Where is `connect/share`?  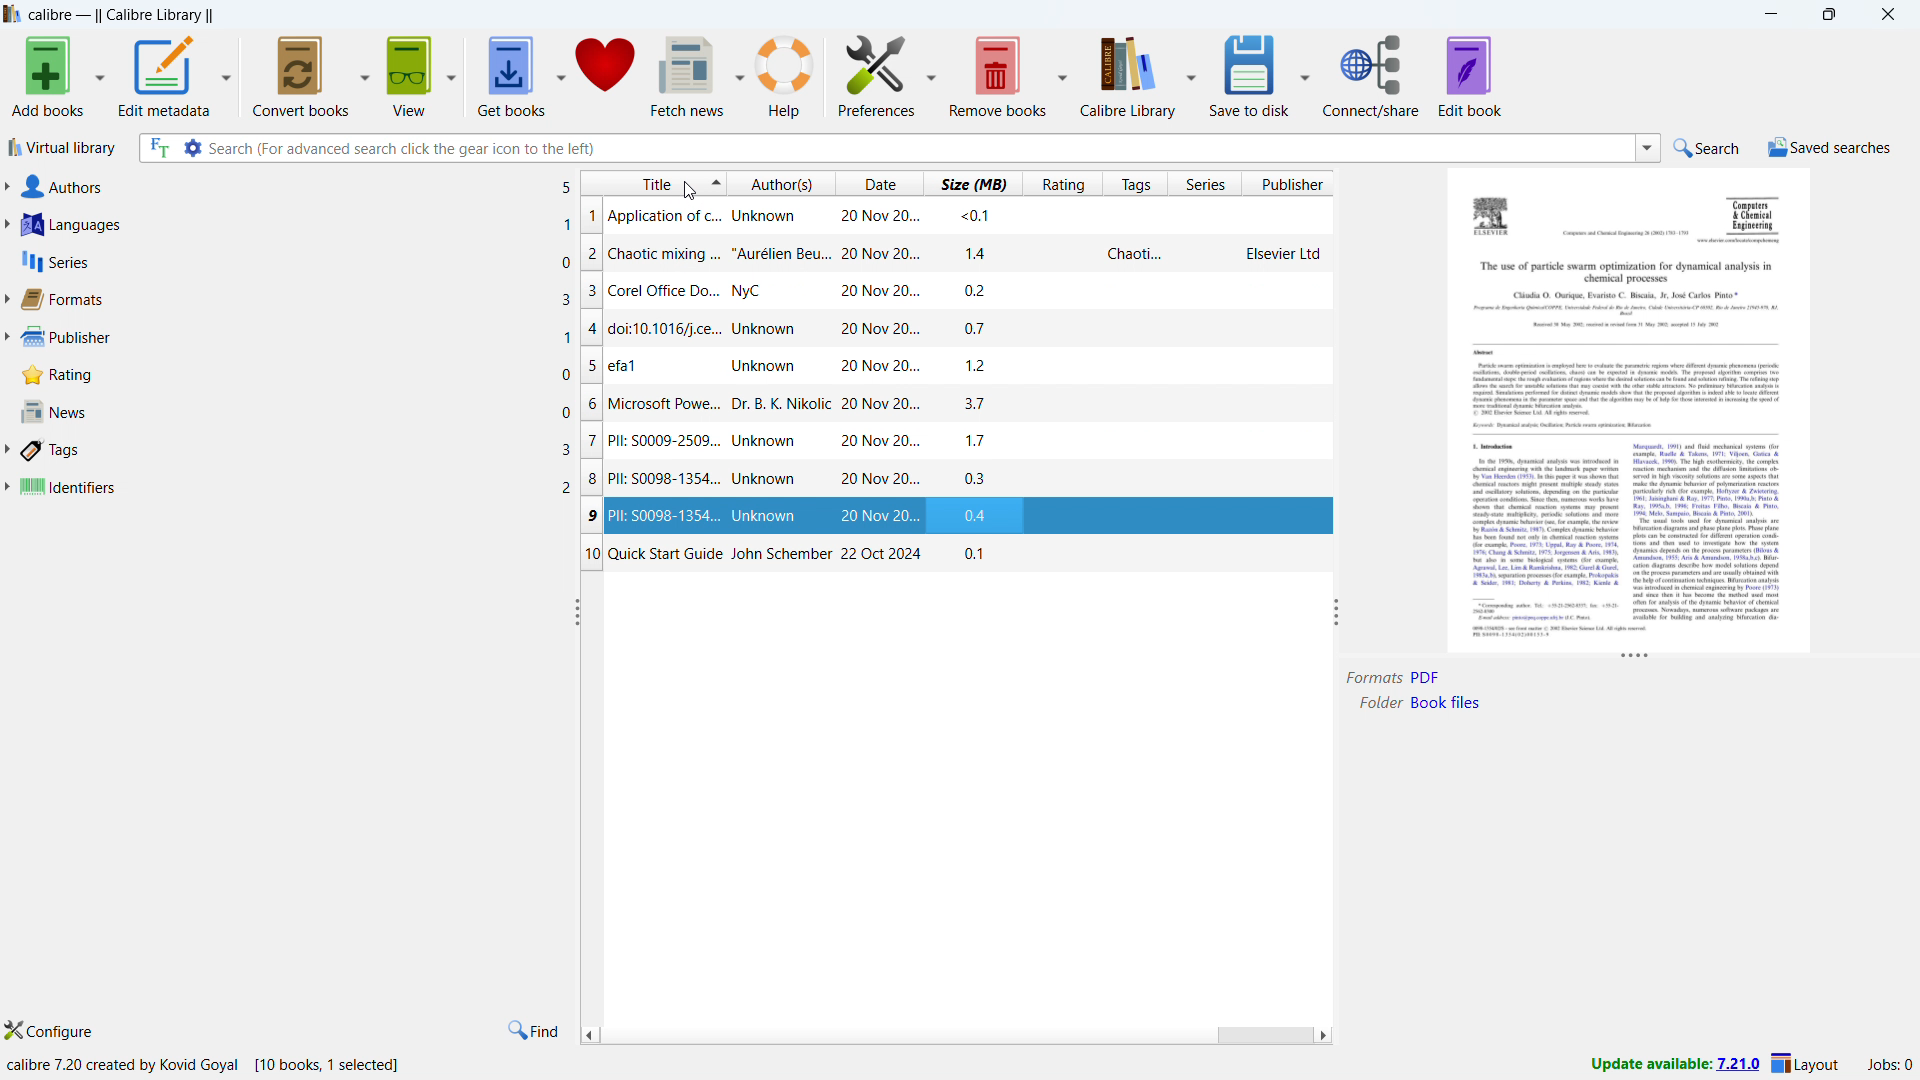 connect/share is located at coordinates (1371, 76).